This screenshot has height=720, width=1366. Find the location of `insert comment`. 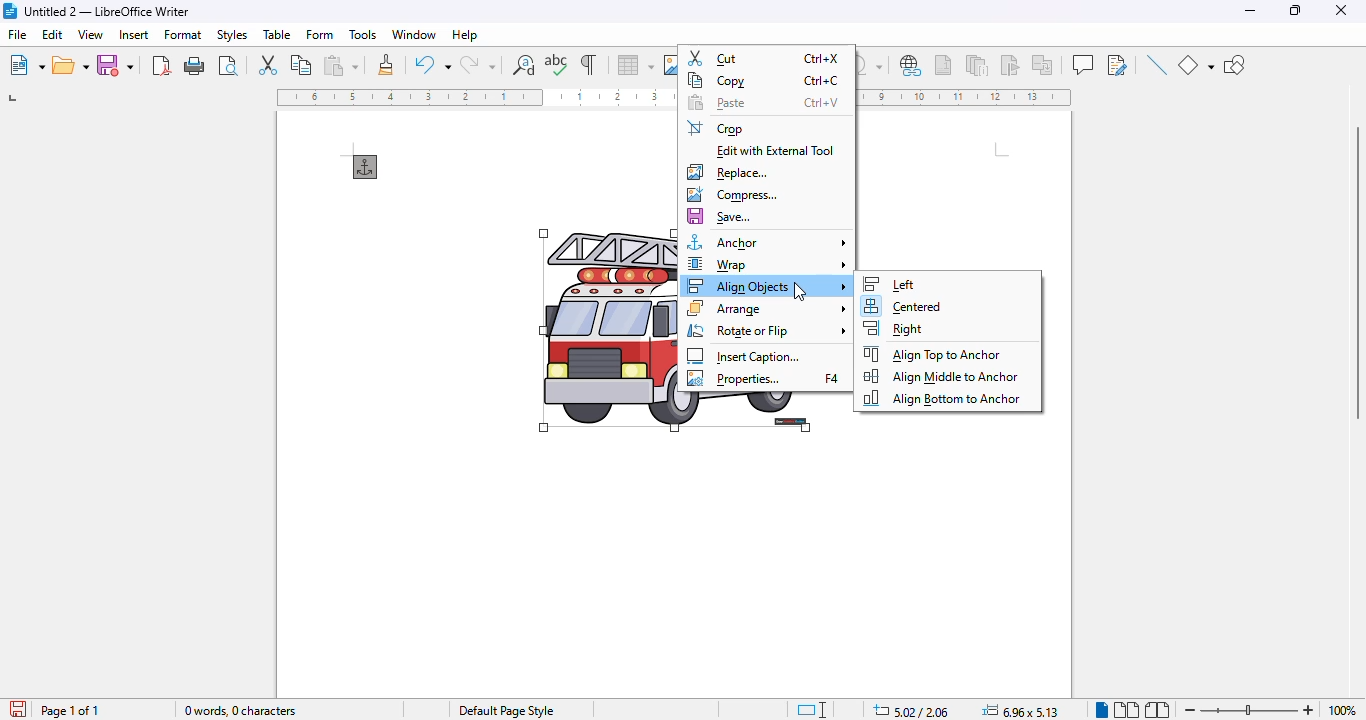

insert comment is located at coordinates (1083, 64).